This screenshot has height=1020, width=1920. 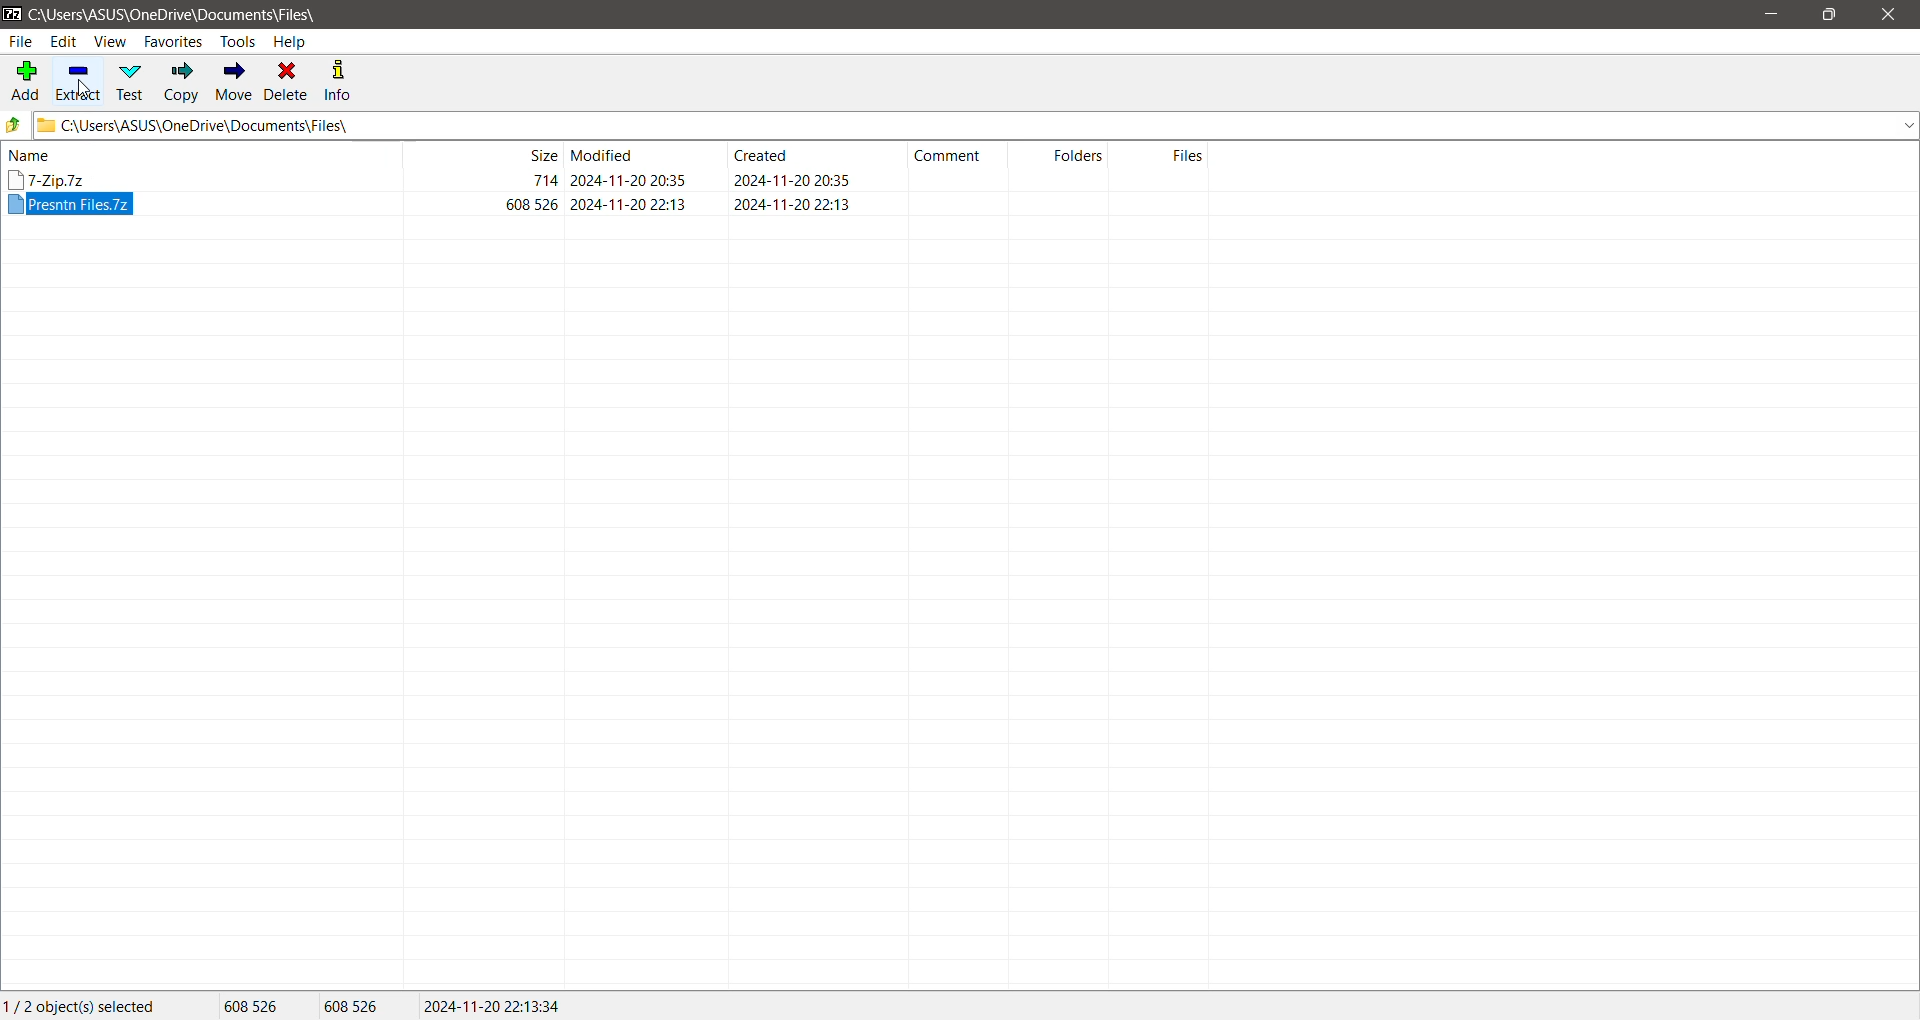 What do you see at coordinates (604, 154) in the screenshot?
I see `modified` at bounding box center [604, 154].